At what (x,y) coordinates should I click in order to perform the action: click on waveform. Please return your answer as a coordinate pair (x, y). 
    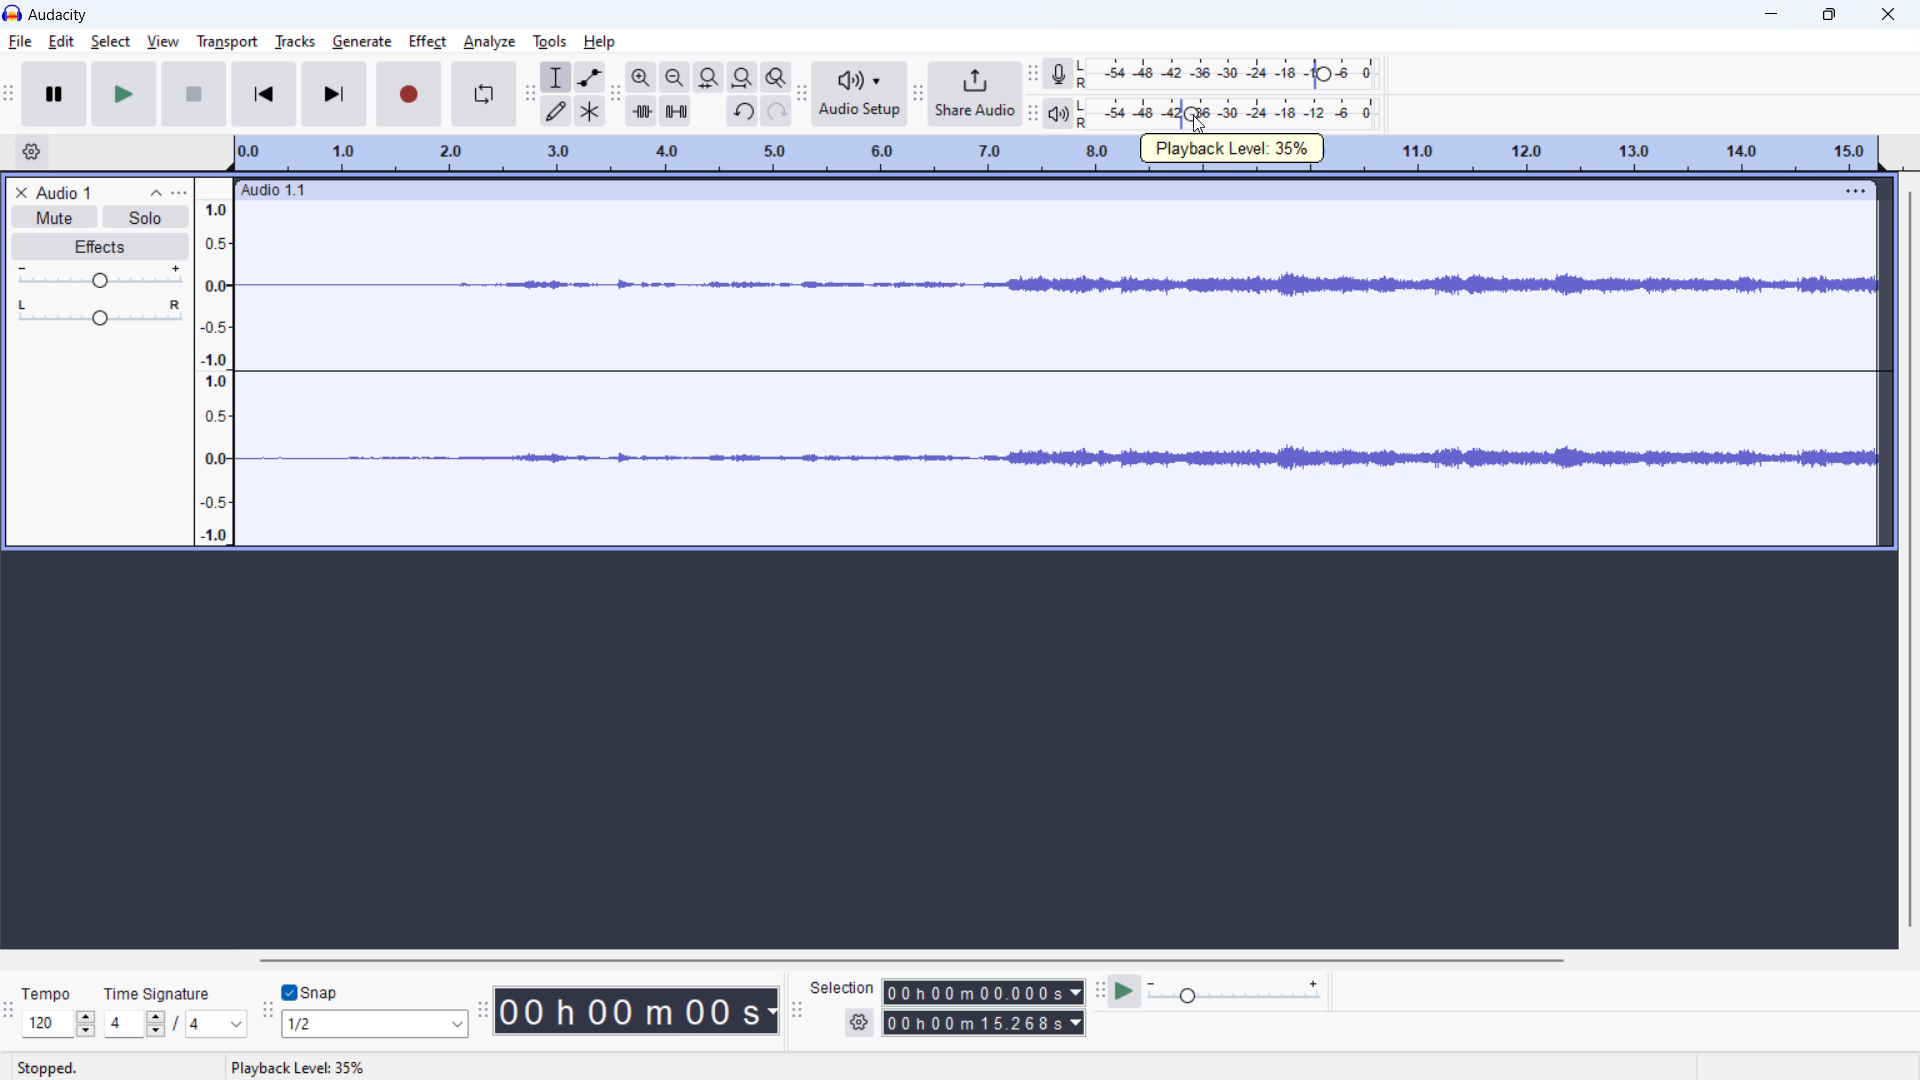
    Looking at the image, I should click on (1058, 461).